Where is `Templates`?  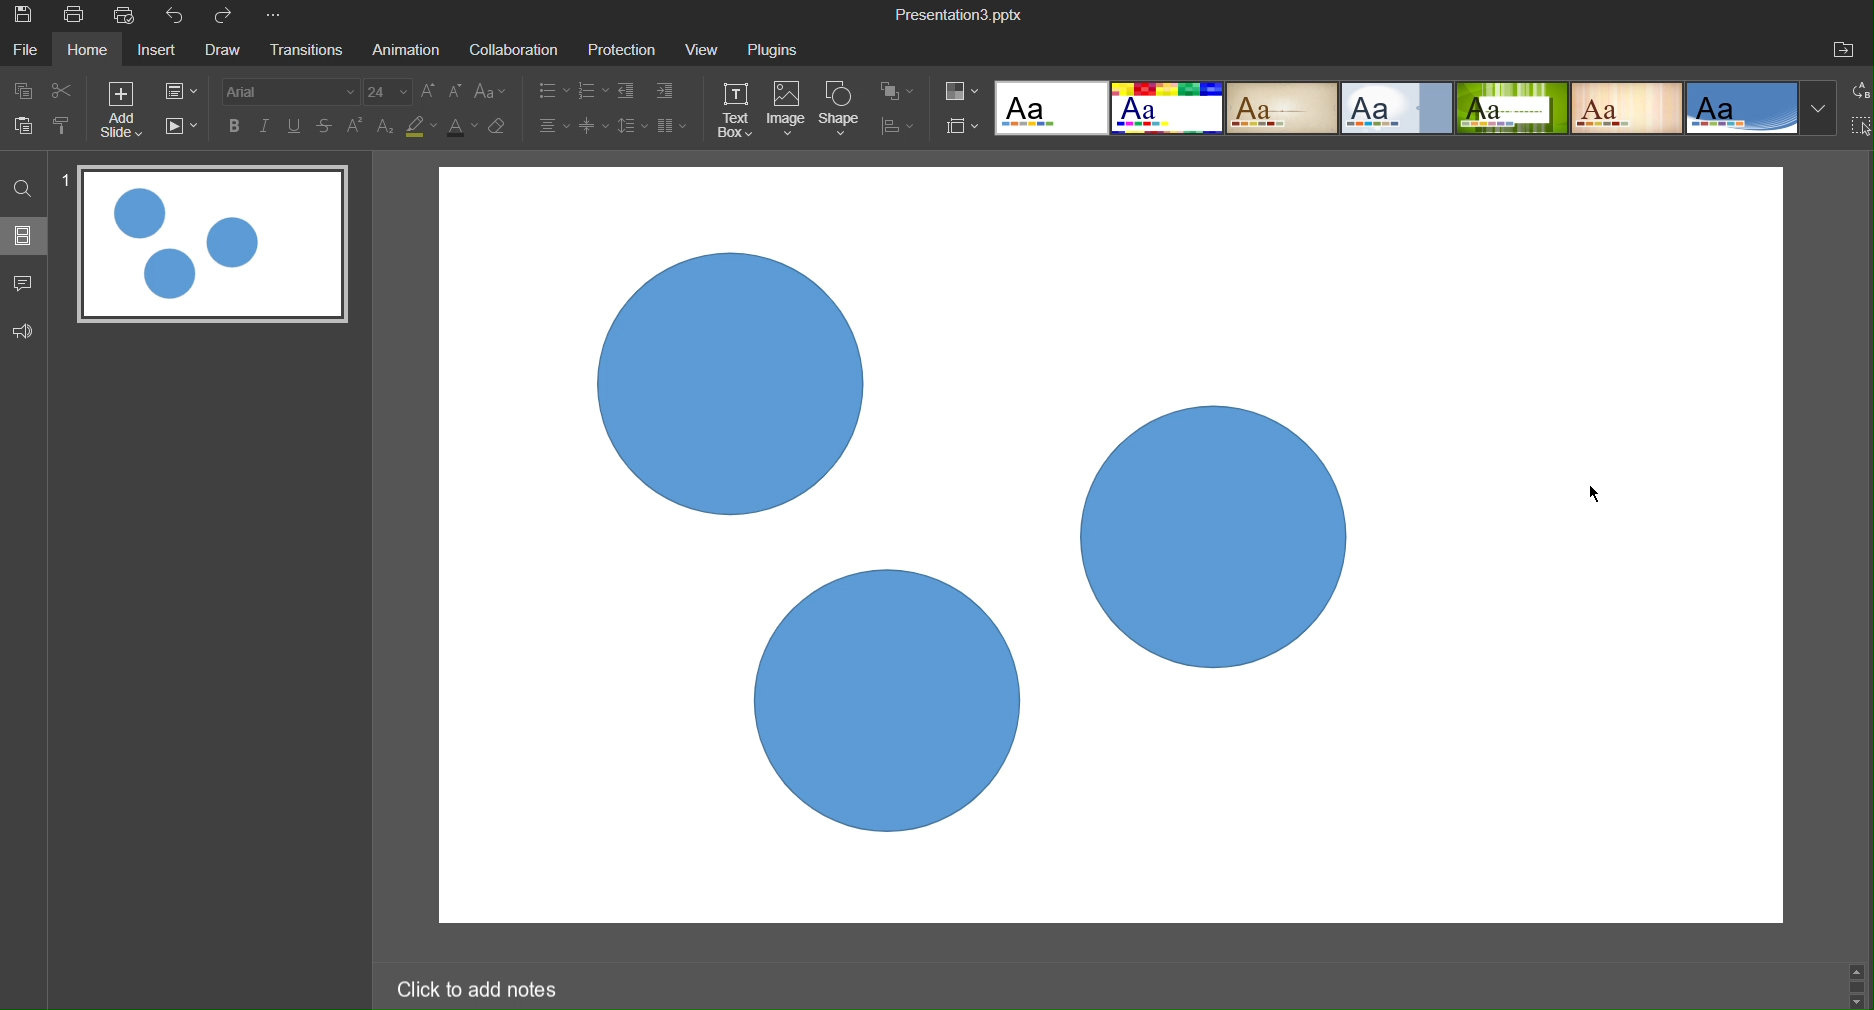 Templates is located at coordinates (1415, 112).